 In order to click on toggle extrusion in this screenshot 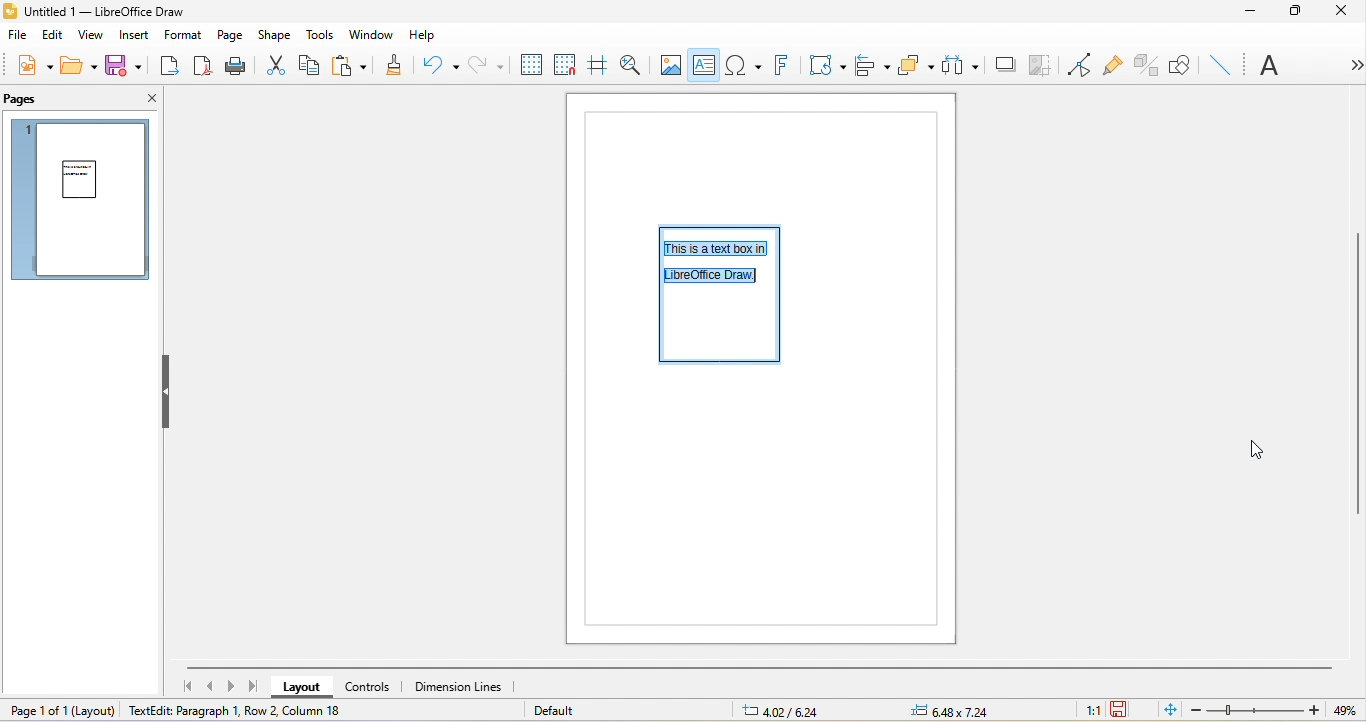, I will do `click(1149, 63)`.